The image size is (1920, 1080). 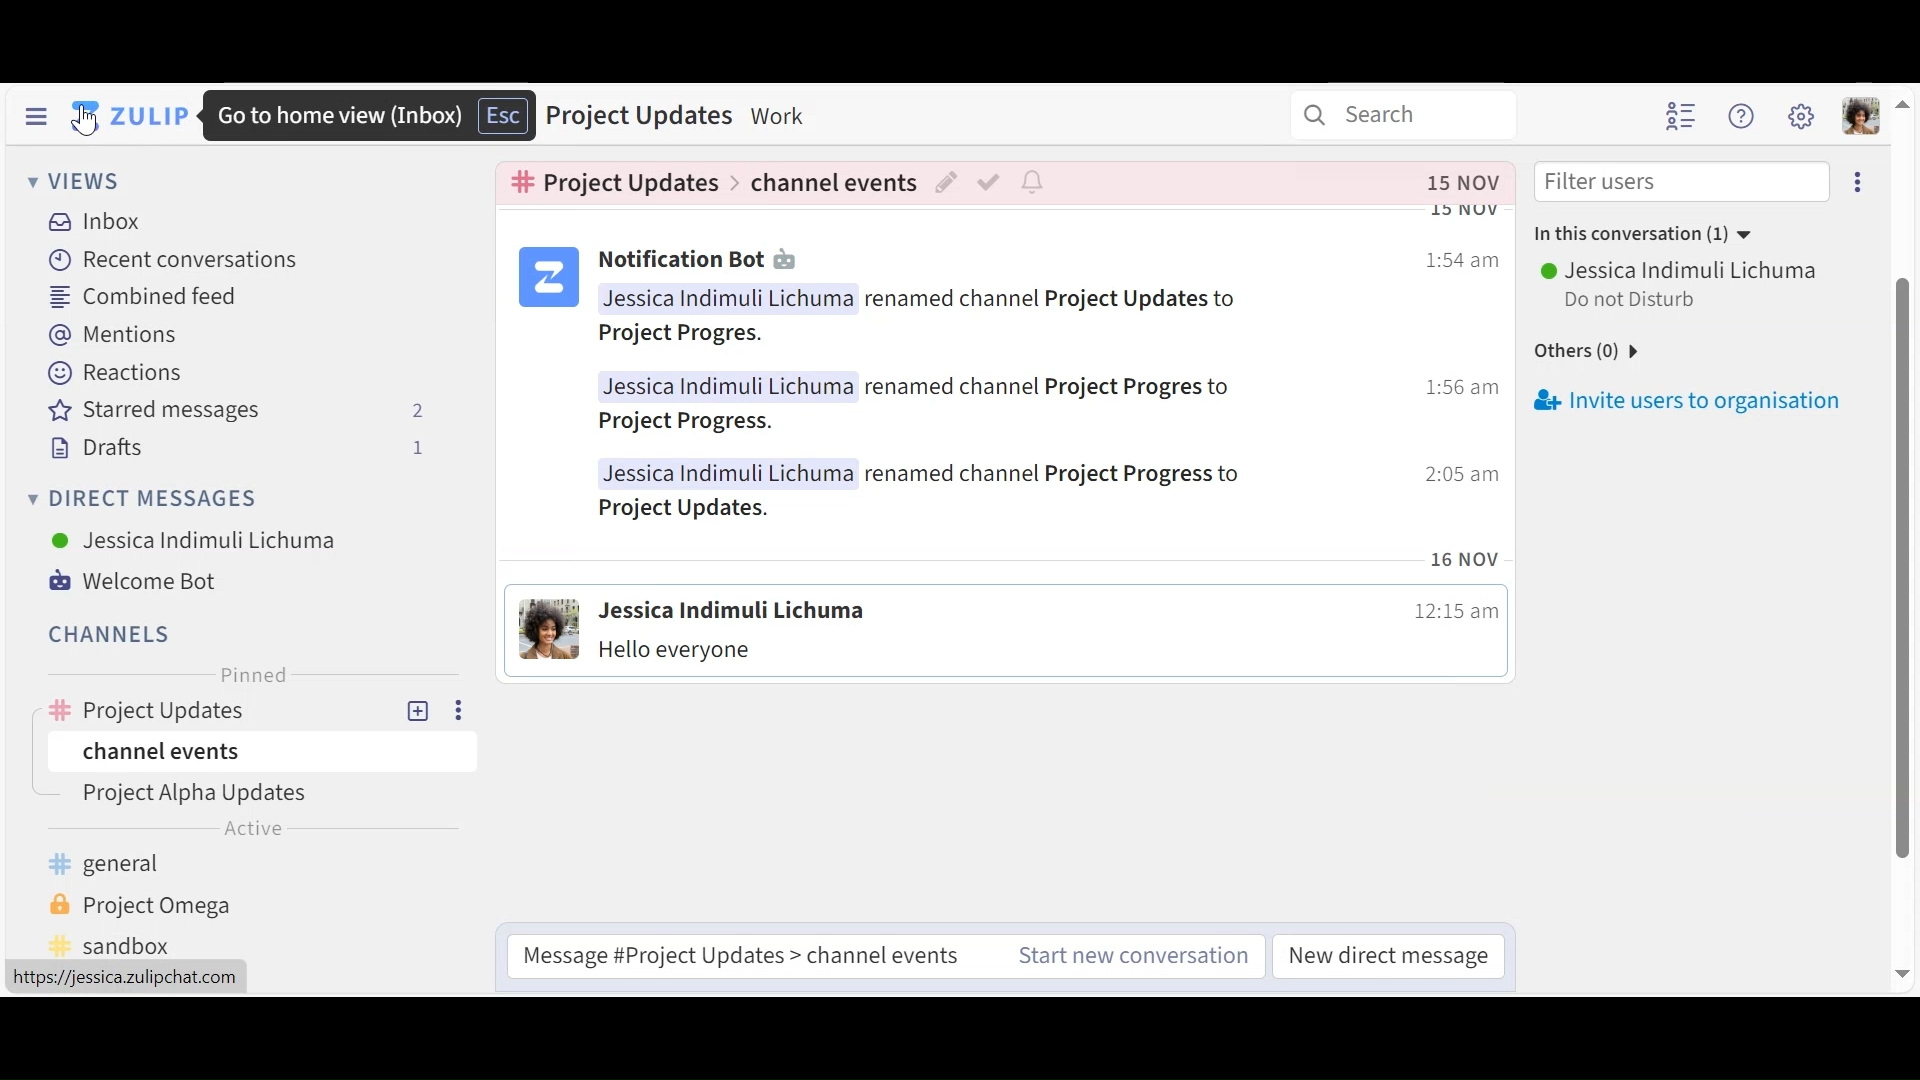 I want to click on Personal menu, so click(x=1861, y=116).